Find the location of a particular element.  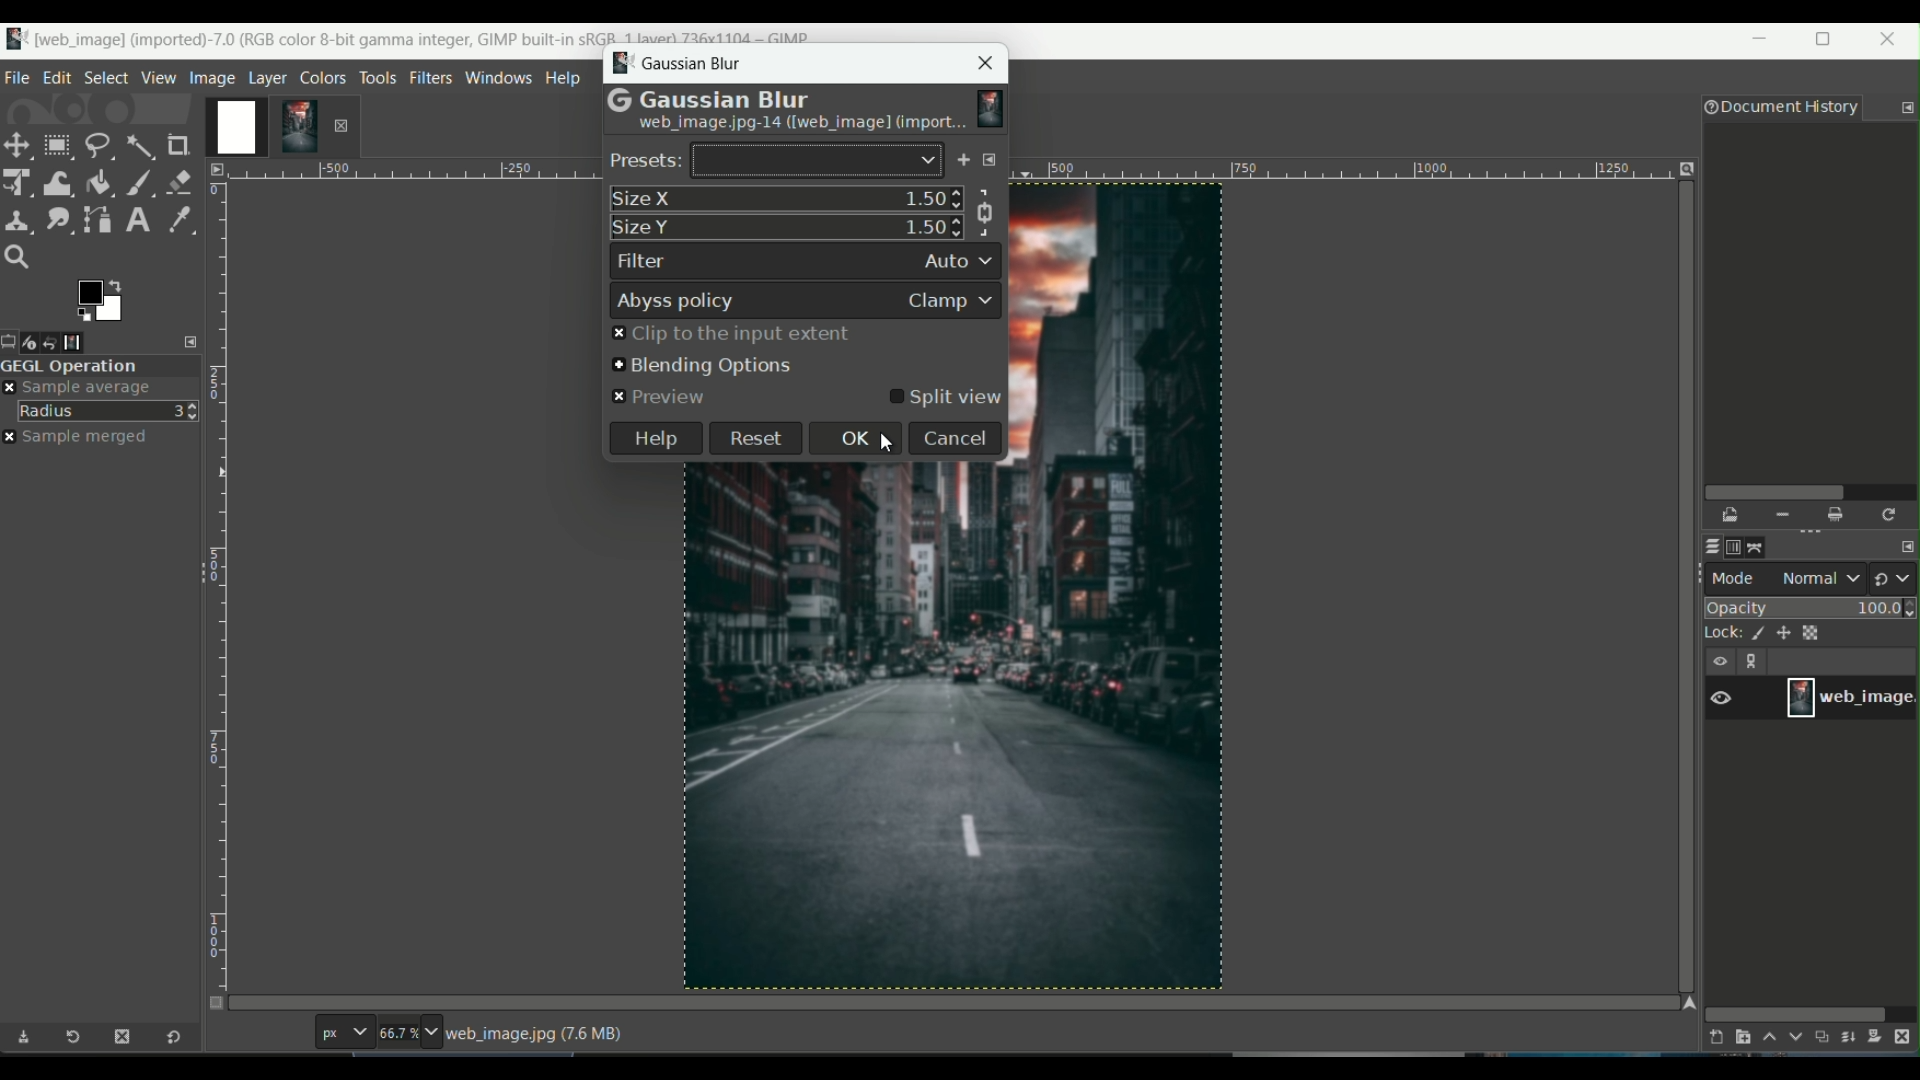

select tab is located at coordinates (105, 76).